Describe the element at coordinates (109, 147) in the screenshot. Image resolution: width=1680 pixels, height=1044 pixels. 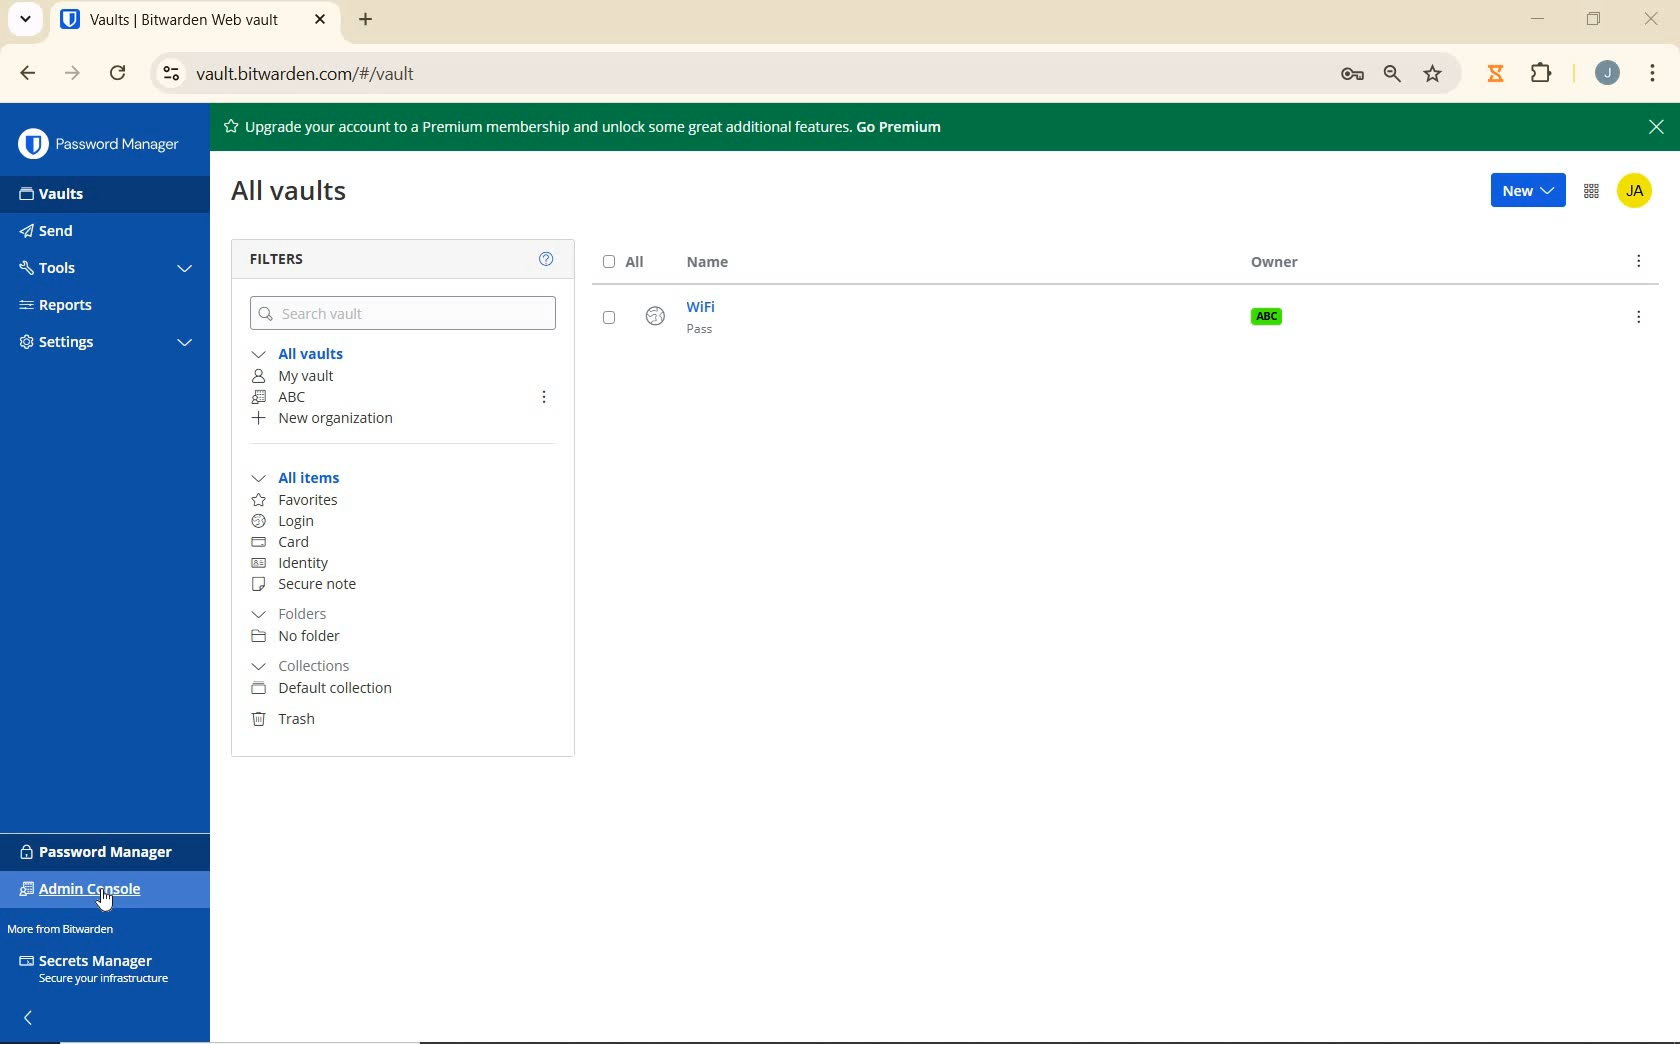
I see `PASSWORD MANAGER` at that location.